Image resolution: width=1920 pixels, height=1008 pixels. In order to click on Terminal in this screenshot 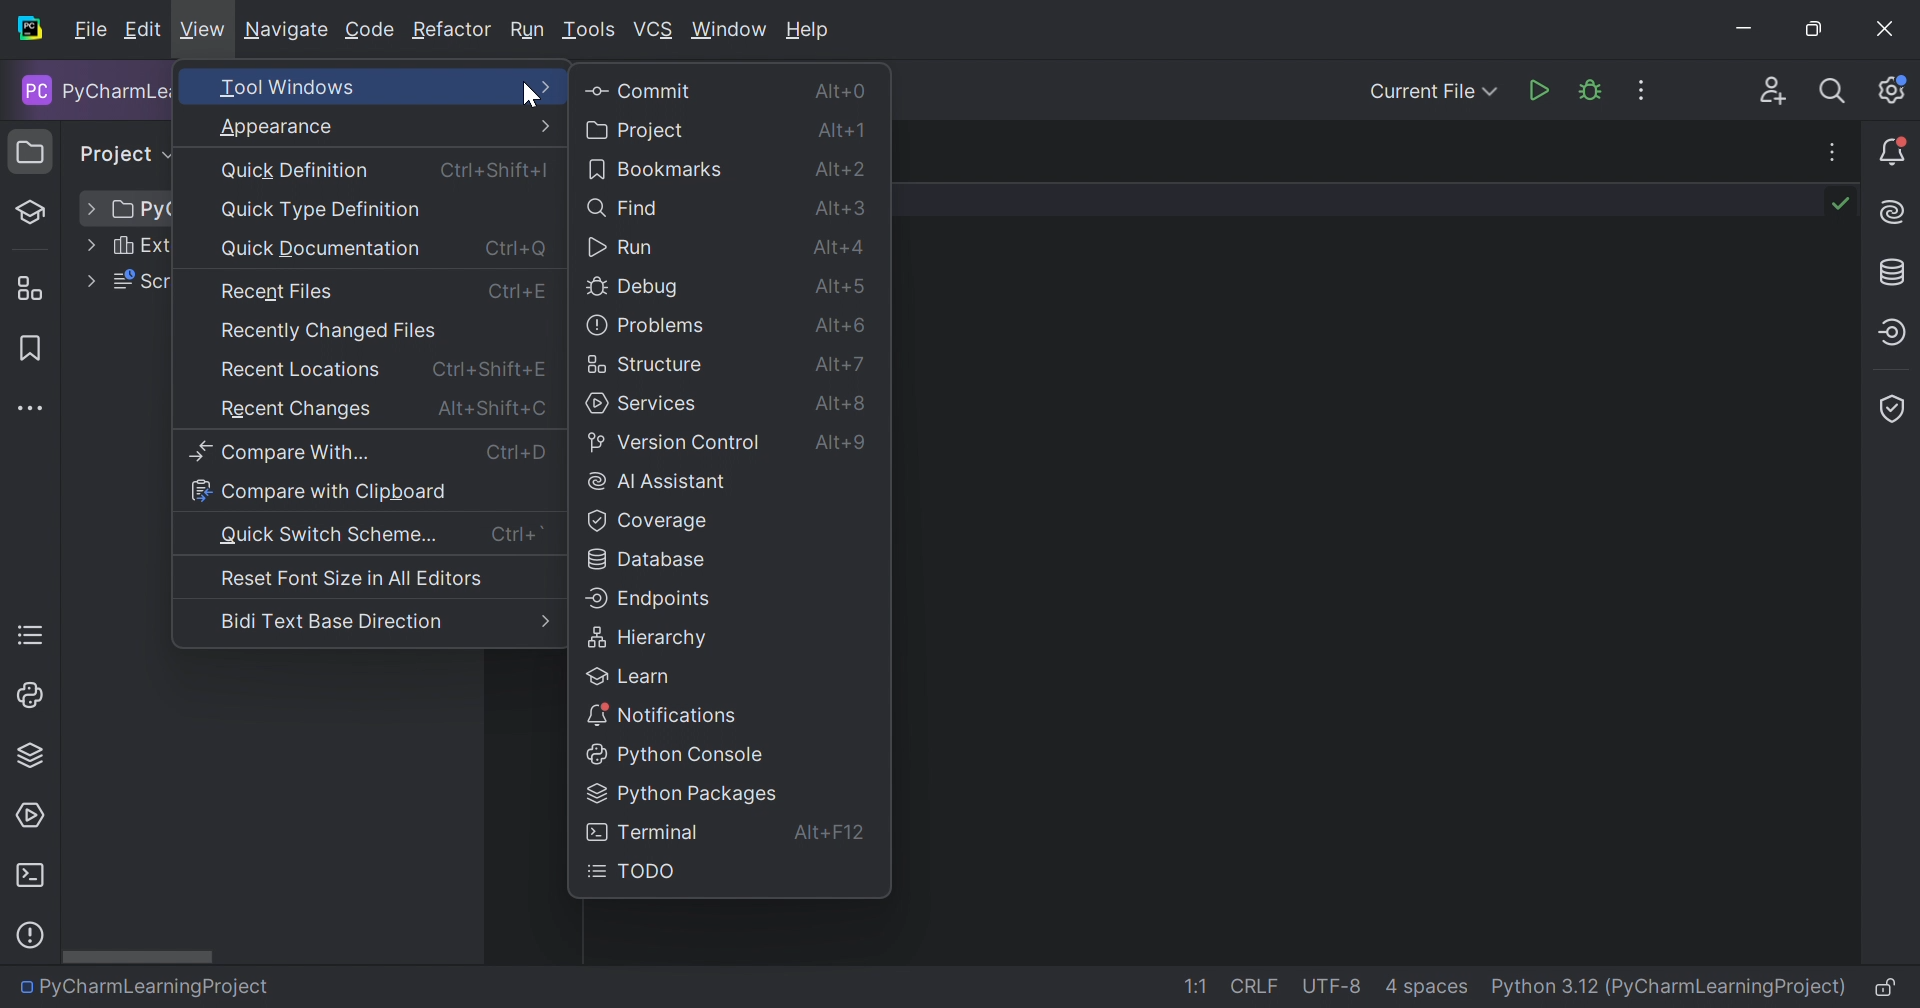, I will do `click(33, 875)`.